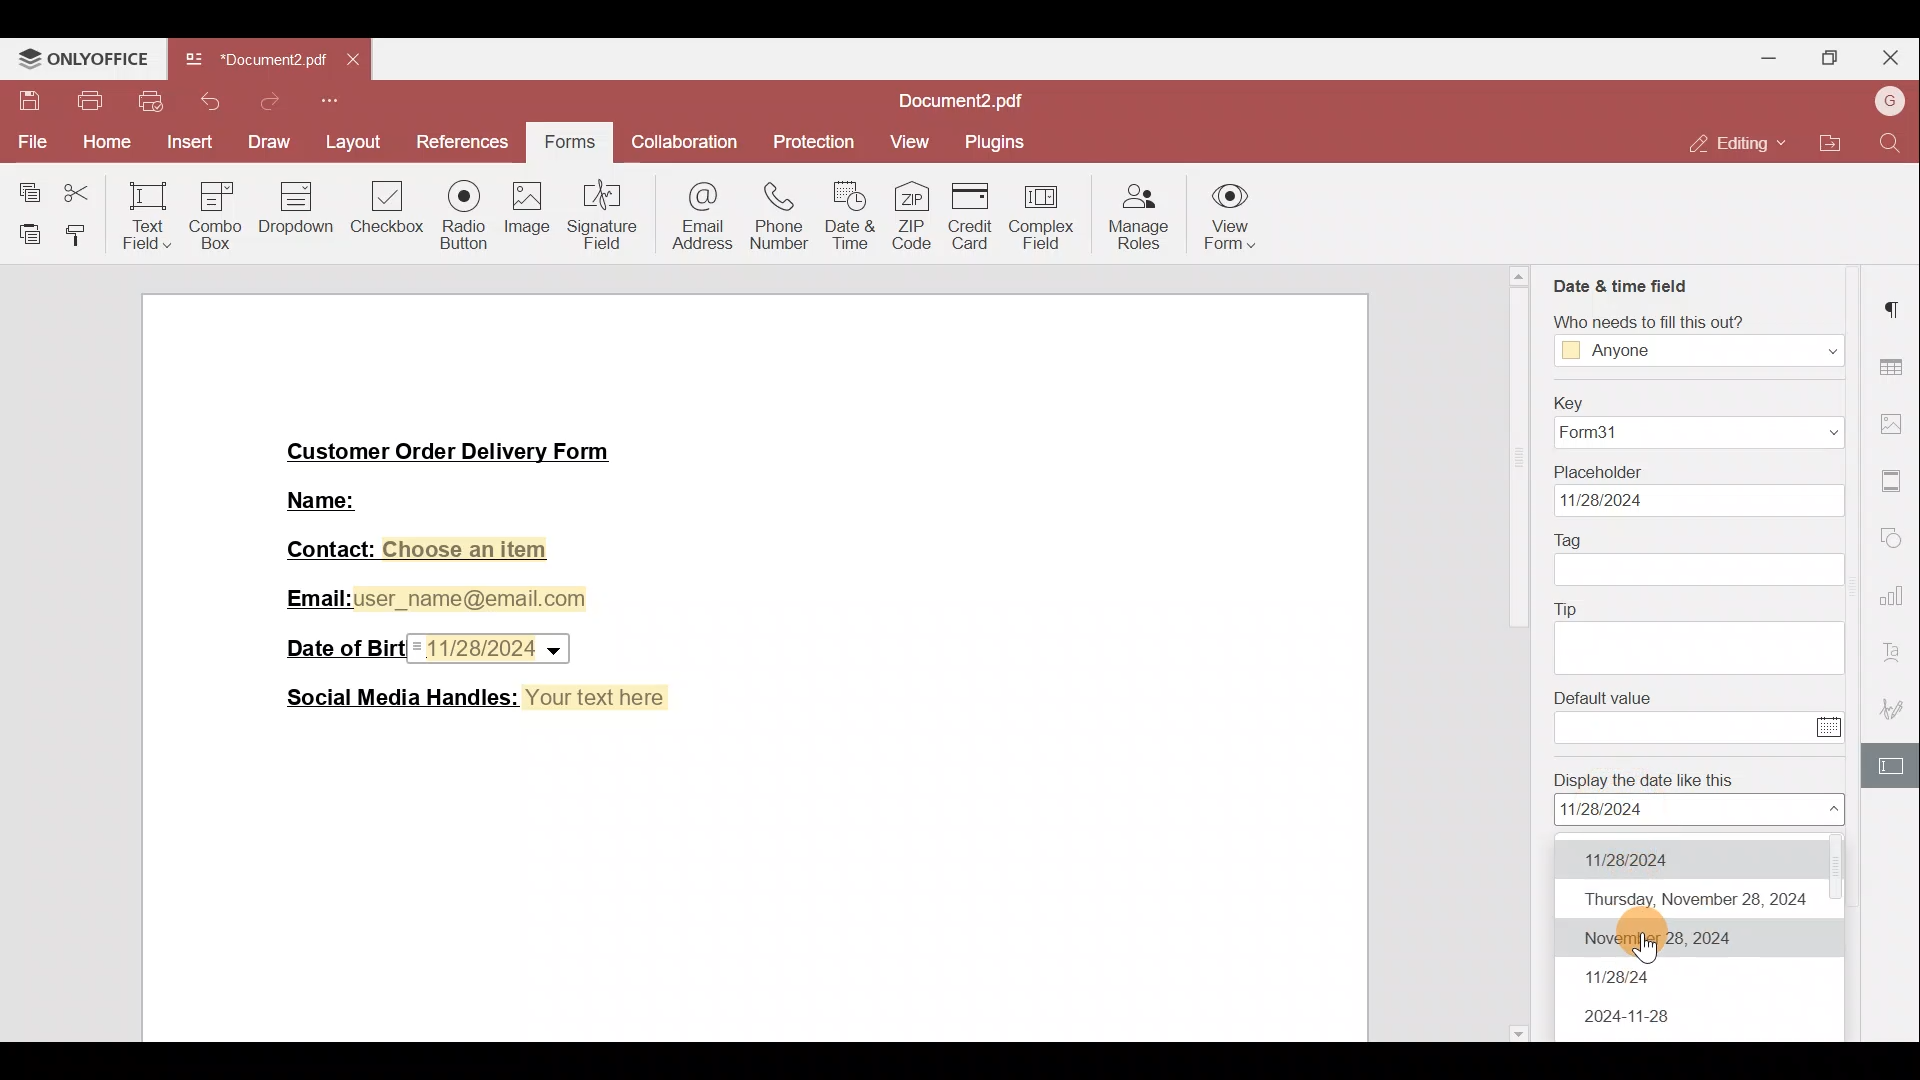 The height and width of the screenshot is (1080, 1920). I want to click on Chart settings, so click(1896, 603).